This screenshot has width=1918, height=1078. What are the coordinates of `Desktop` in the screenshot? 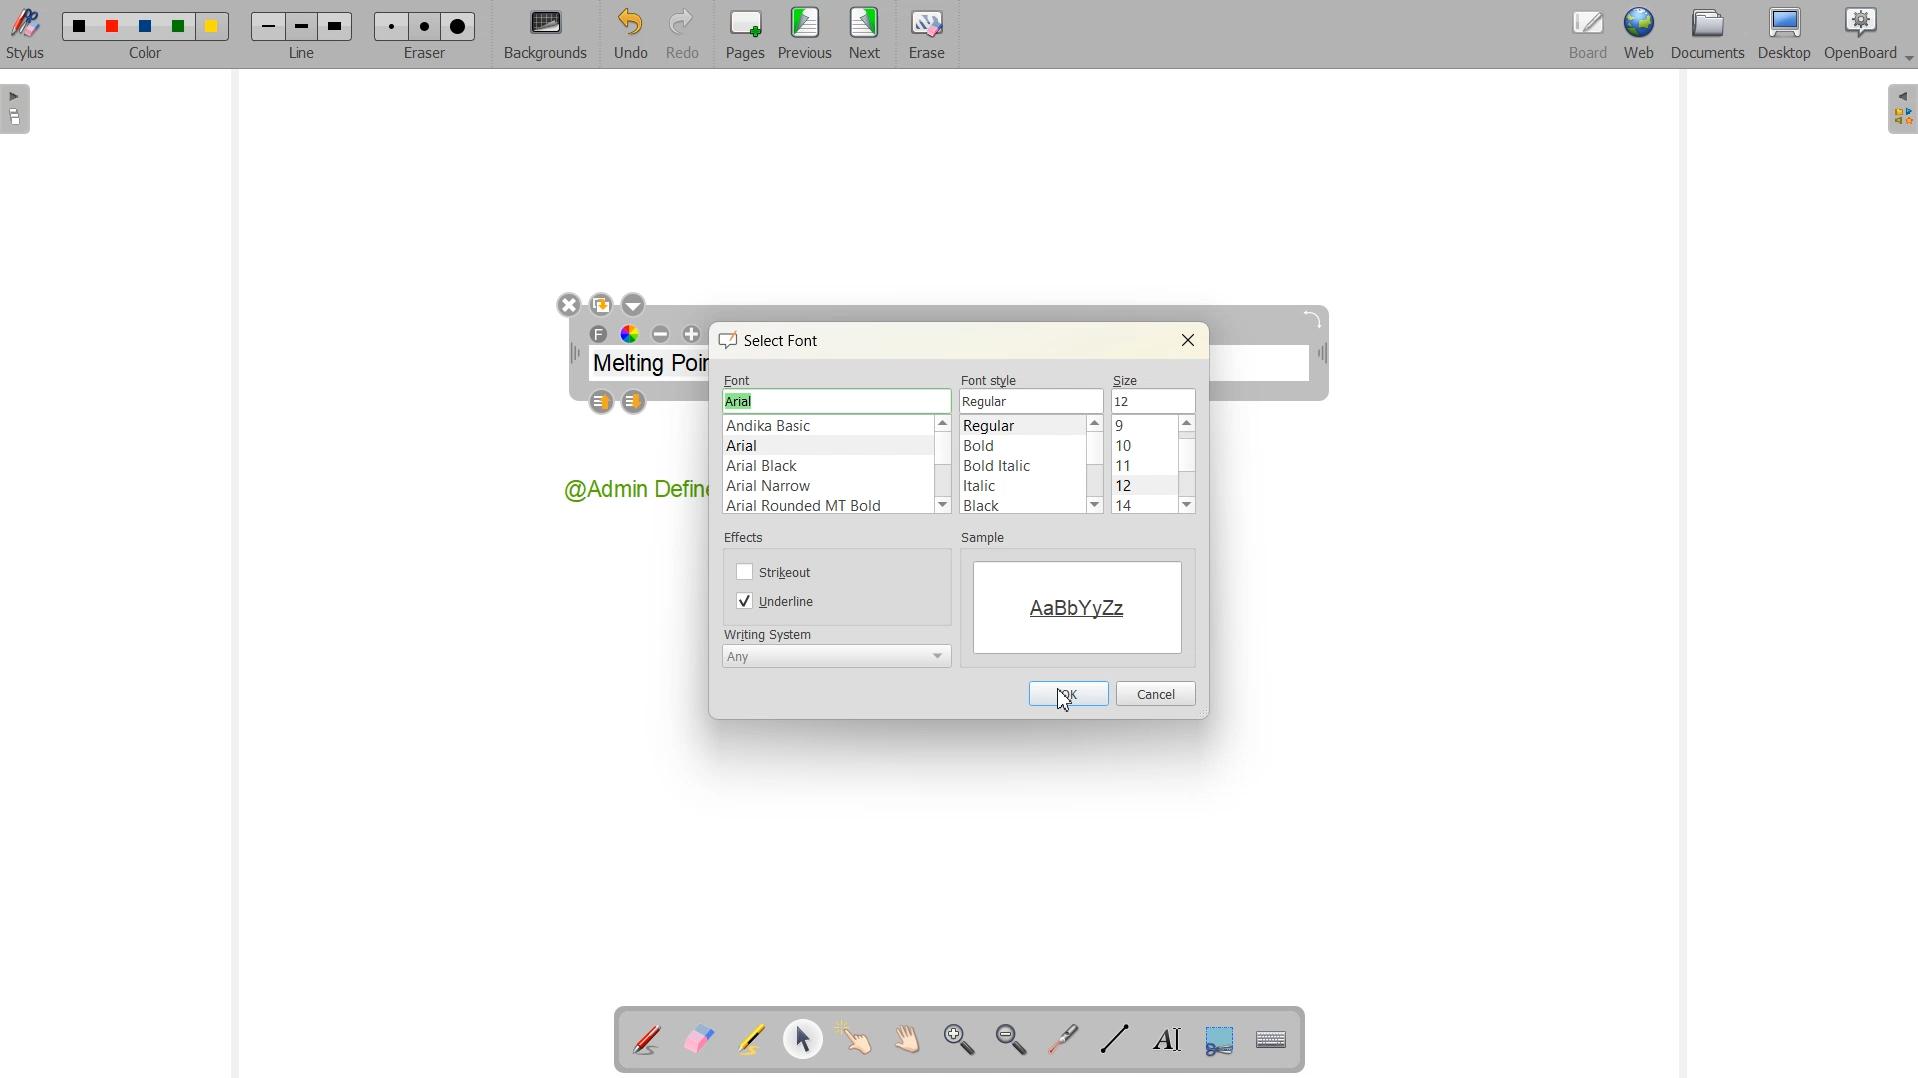 It's located at (1786, 35).